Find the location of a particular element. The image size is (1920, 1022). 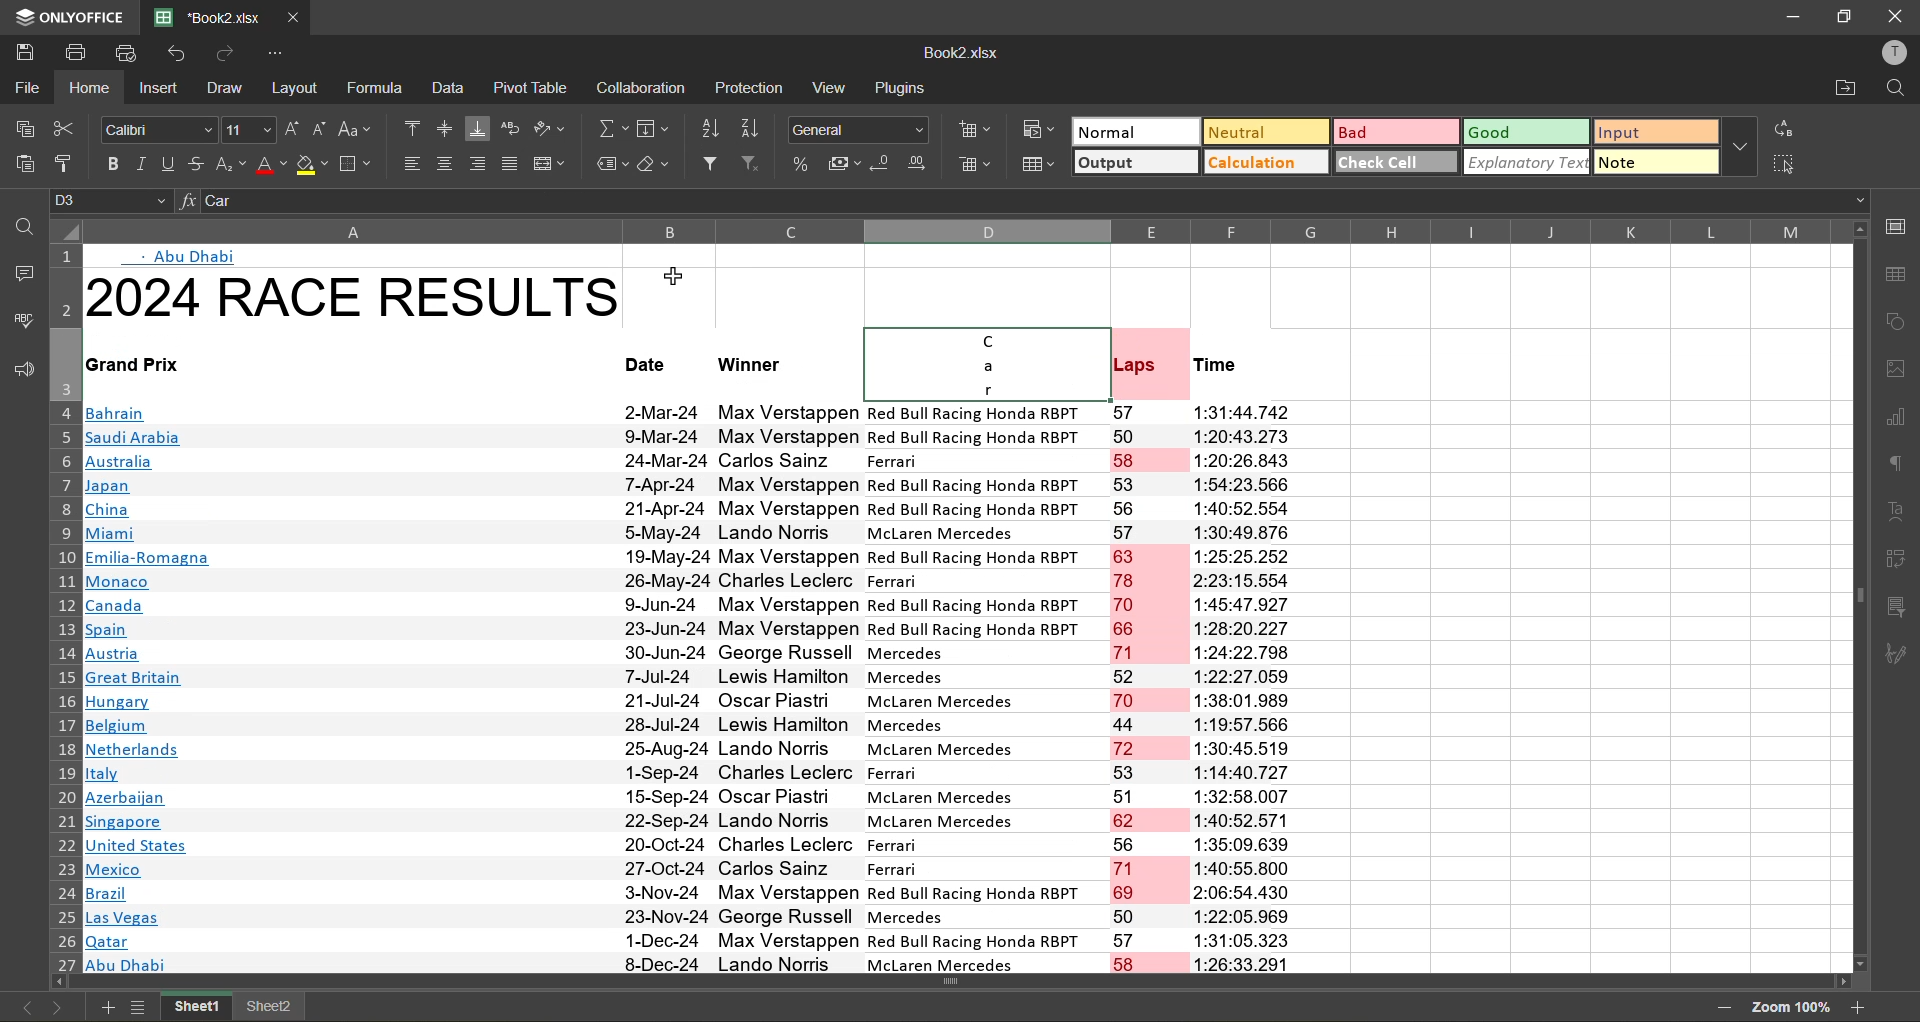

sort ascending is located at coordinates (712, 131).